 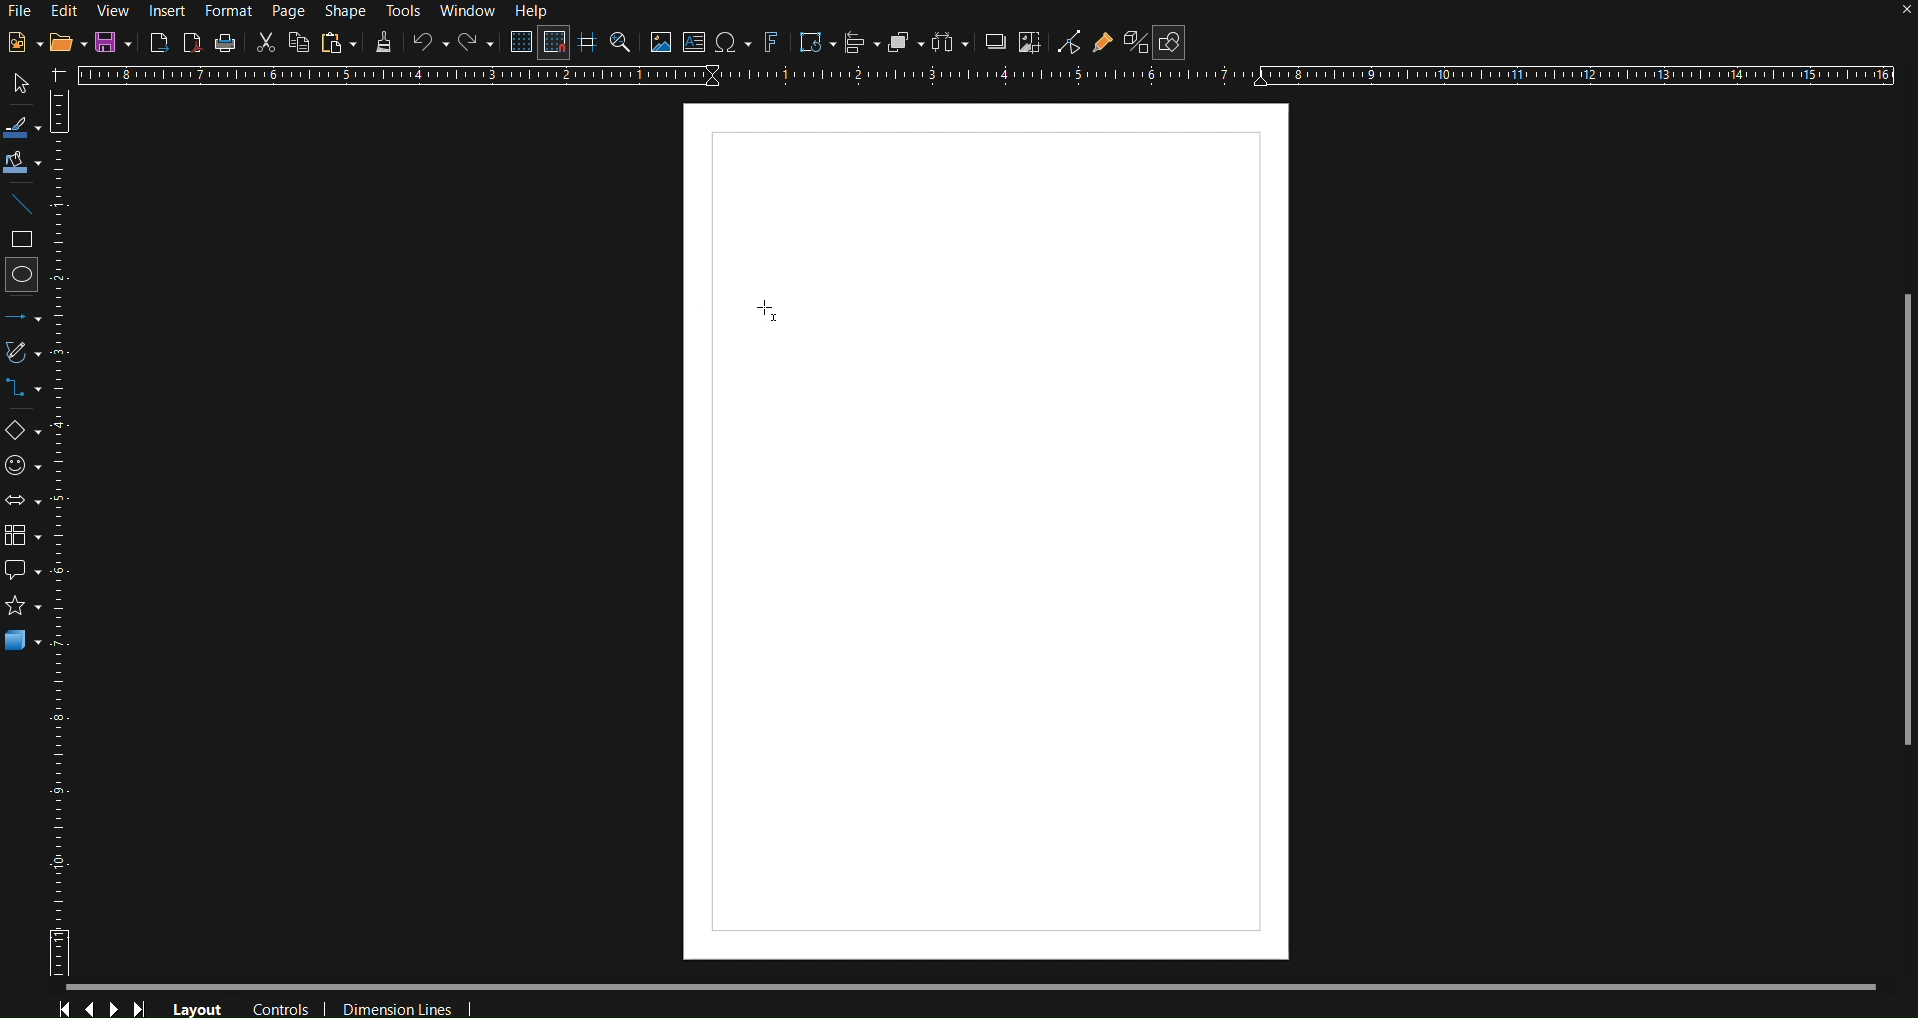 What do you see at coordinates (104, 1004) in the screenshot?
I see `Controls` at bounding box center [104, 1004].